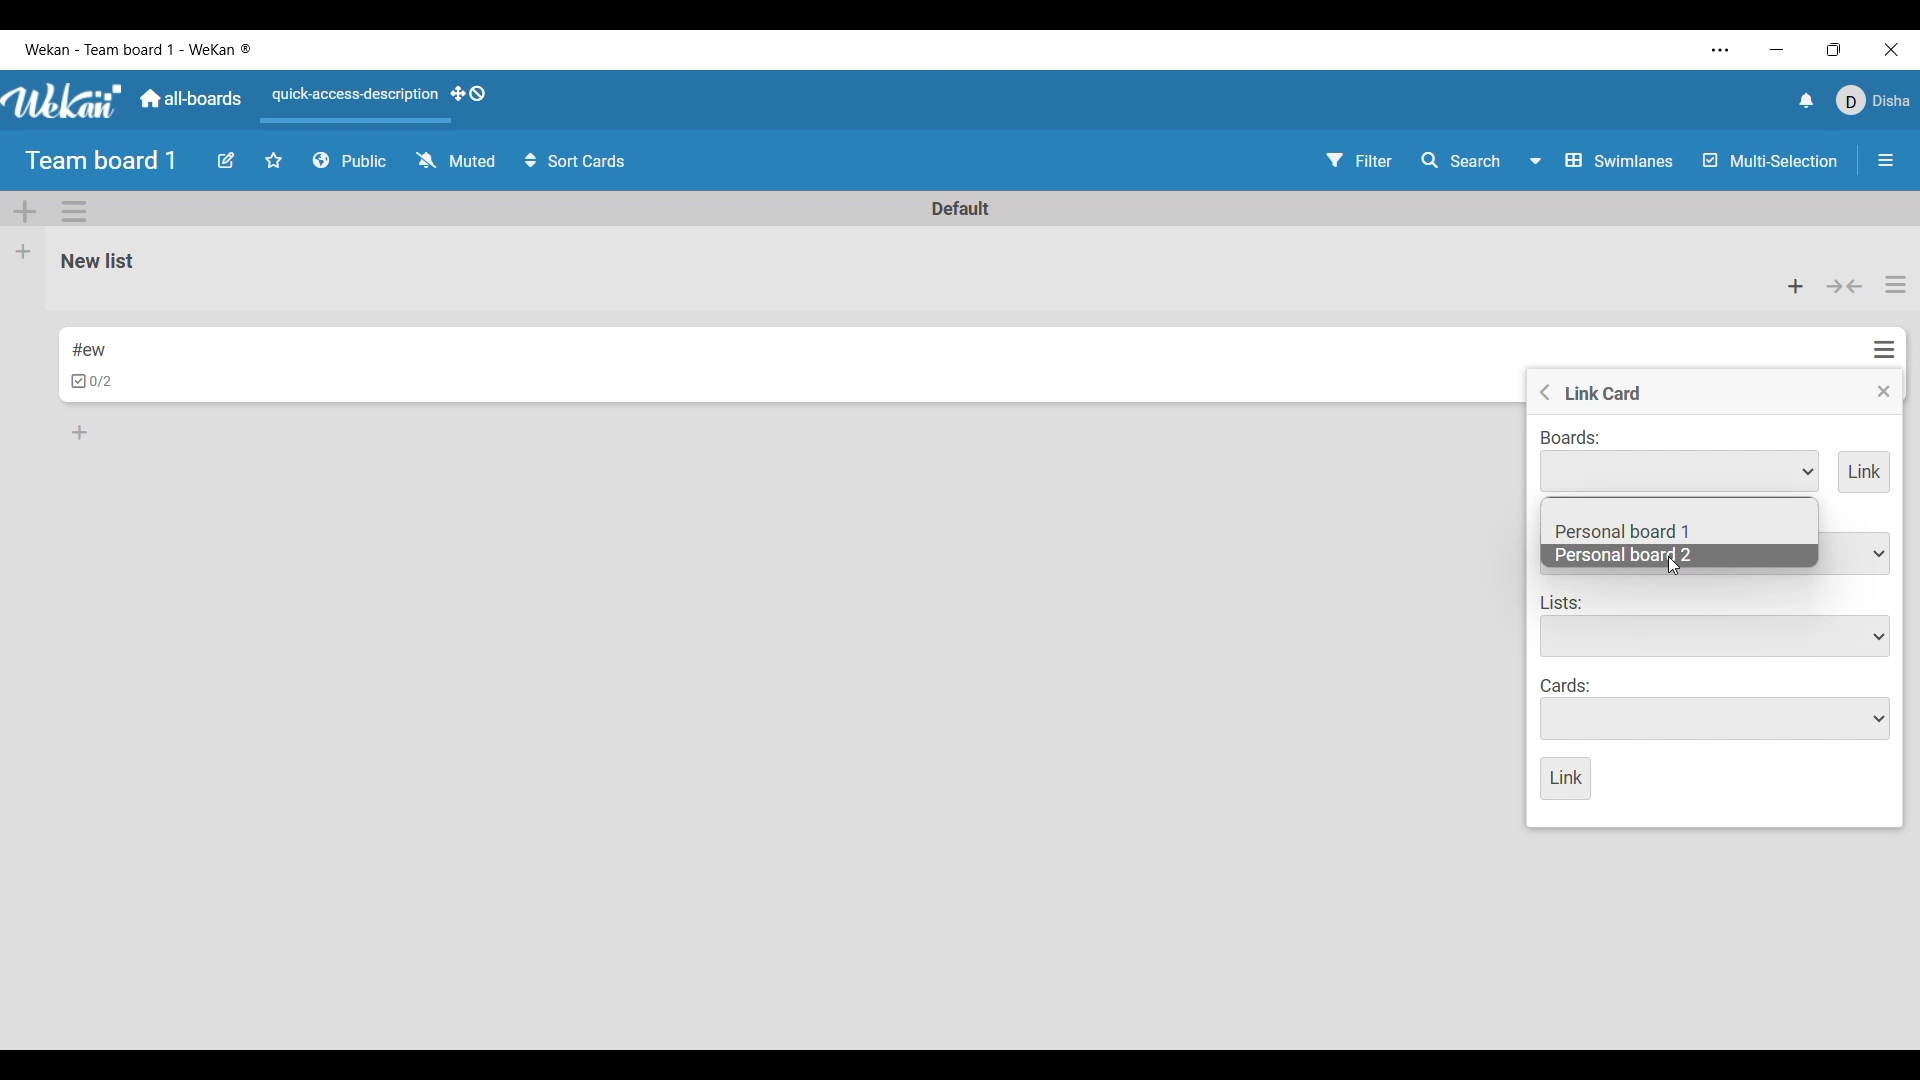  I want to click on Close menu, so click(1884, 391).